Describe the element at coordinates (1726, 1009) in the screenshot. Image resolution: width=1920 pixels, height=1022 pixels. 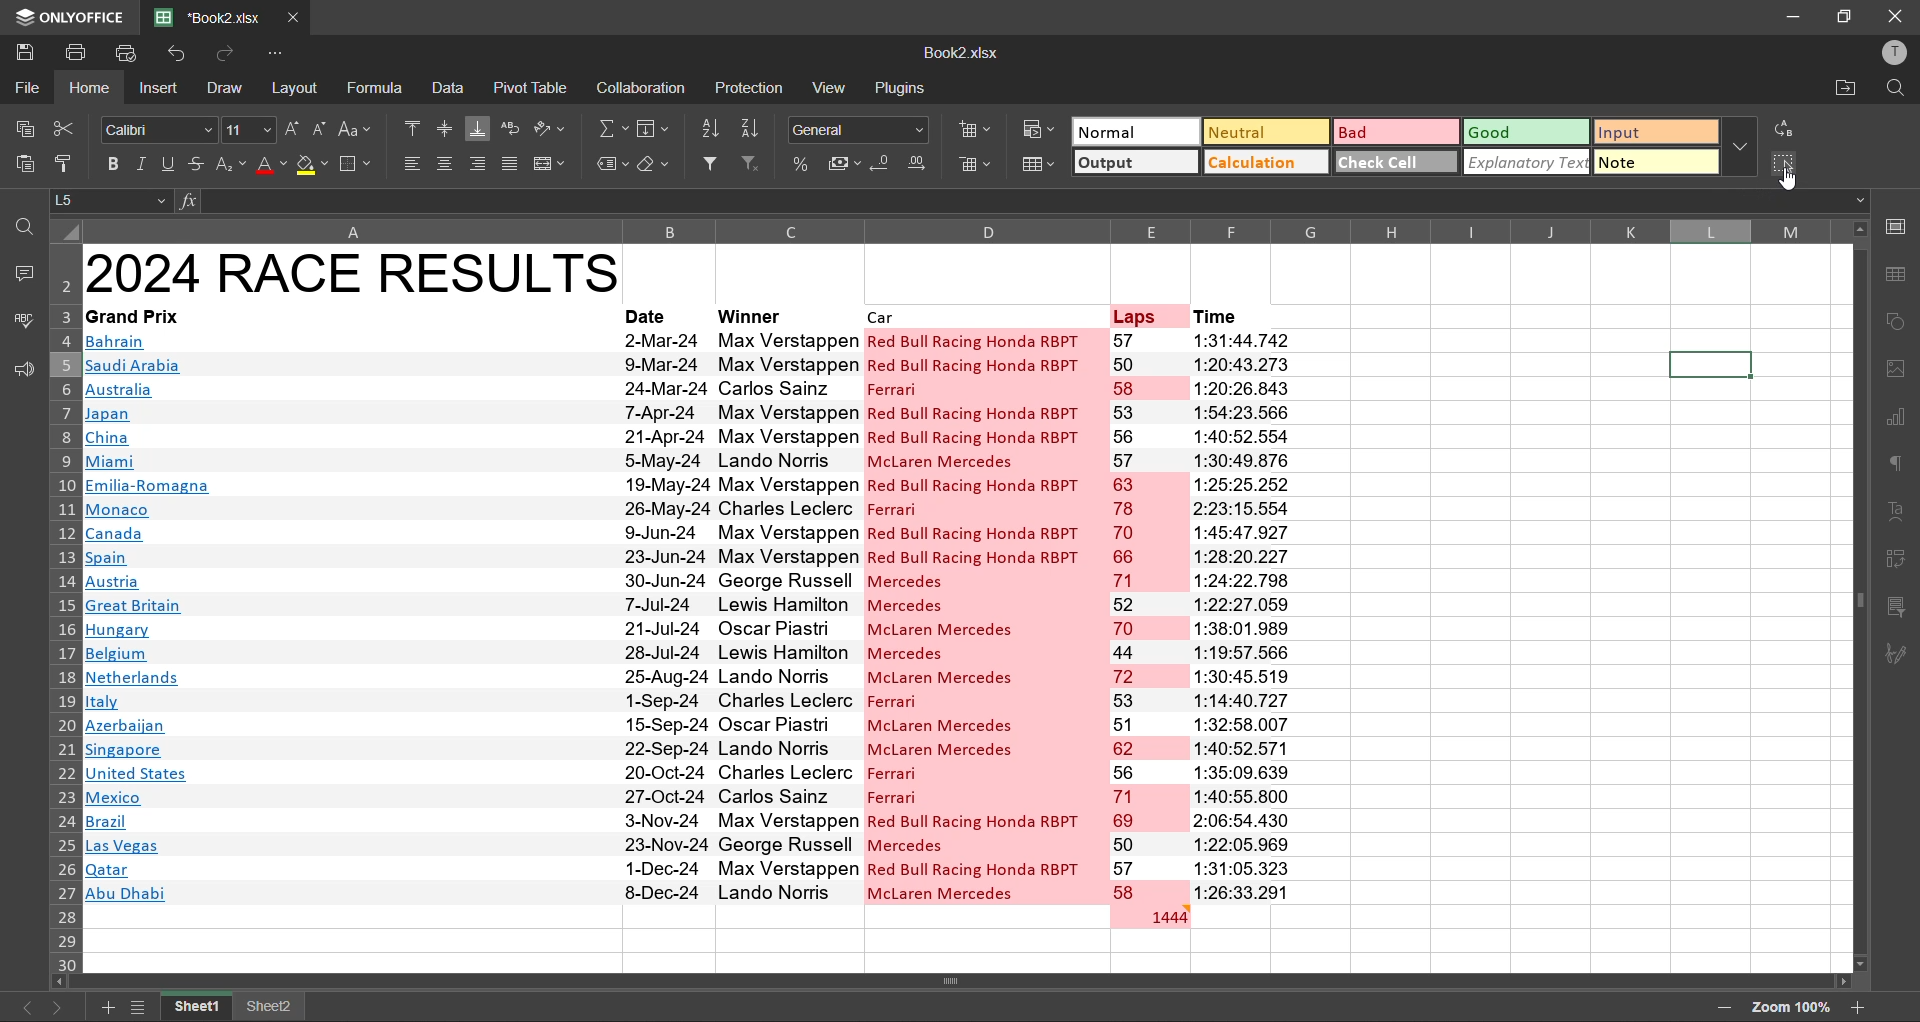
I see `zoom out` at that location.